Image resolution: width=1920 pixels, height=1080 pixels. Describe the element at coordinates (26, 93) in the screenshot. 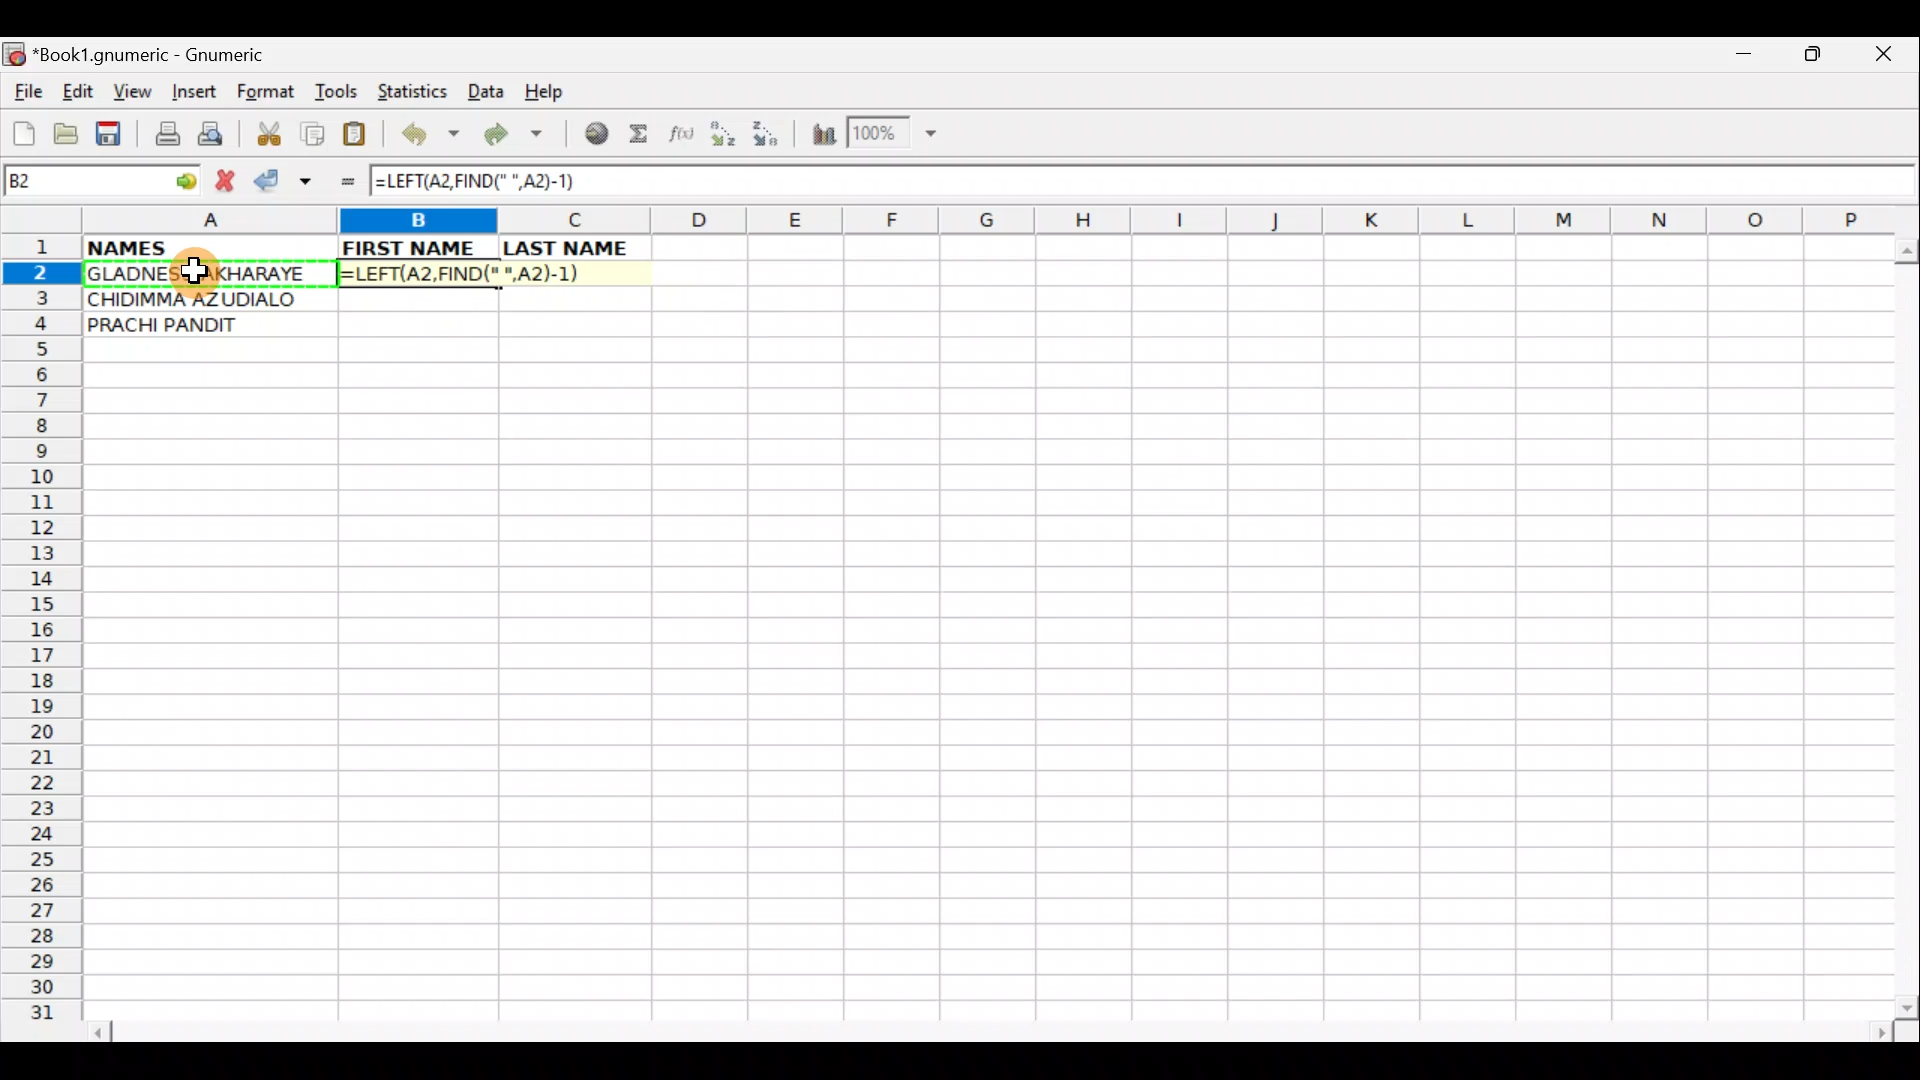

I see `File` at that location.